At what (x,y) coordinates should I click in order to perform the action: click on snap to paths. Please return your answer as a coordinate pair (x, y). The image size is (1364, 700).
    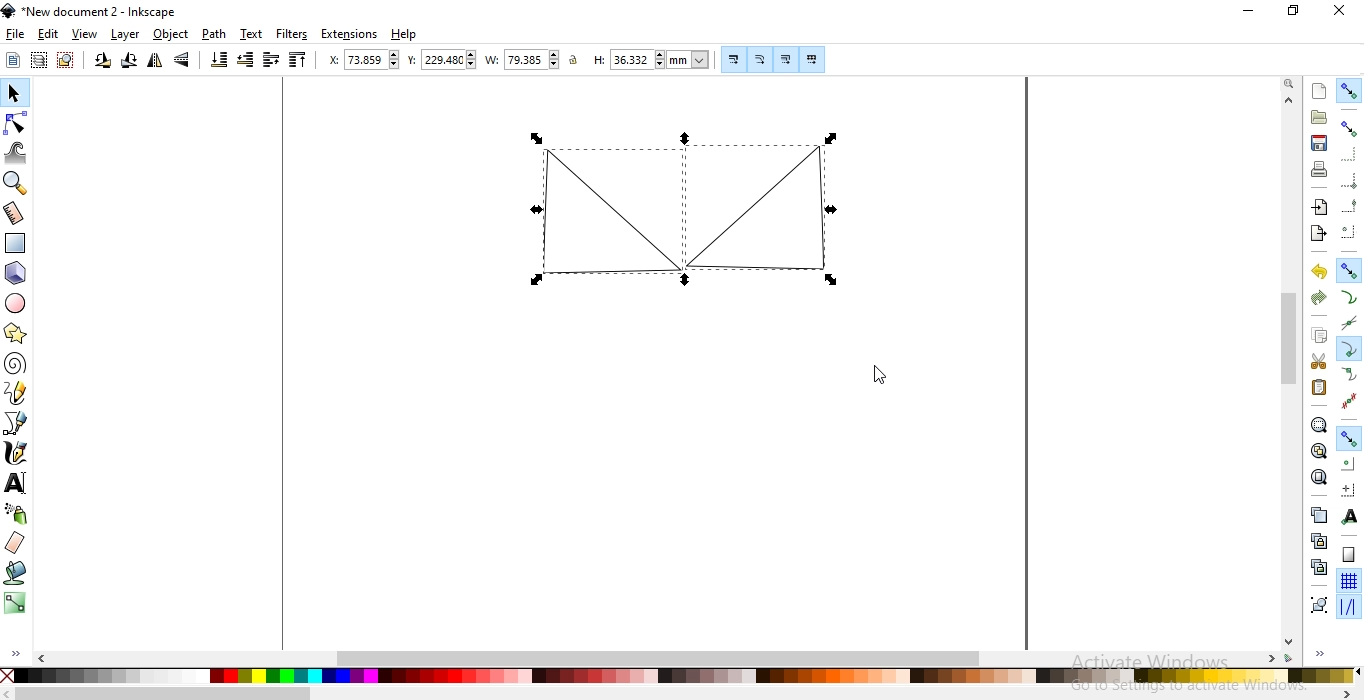
    Looking at the image, I should click on (1348, 297).